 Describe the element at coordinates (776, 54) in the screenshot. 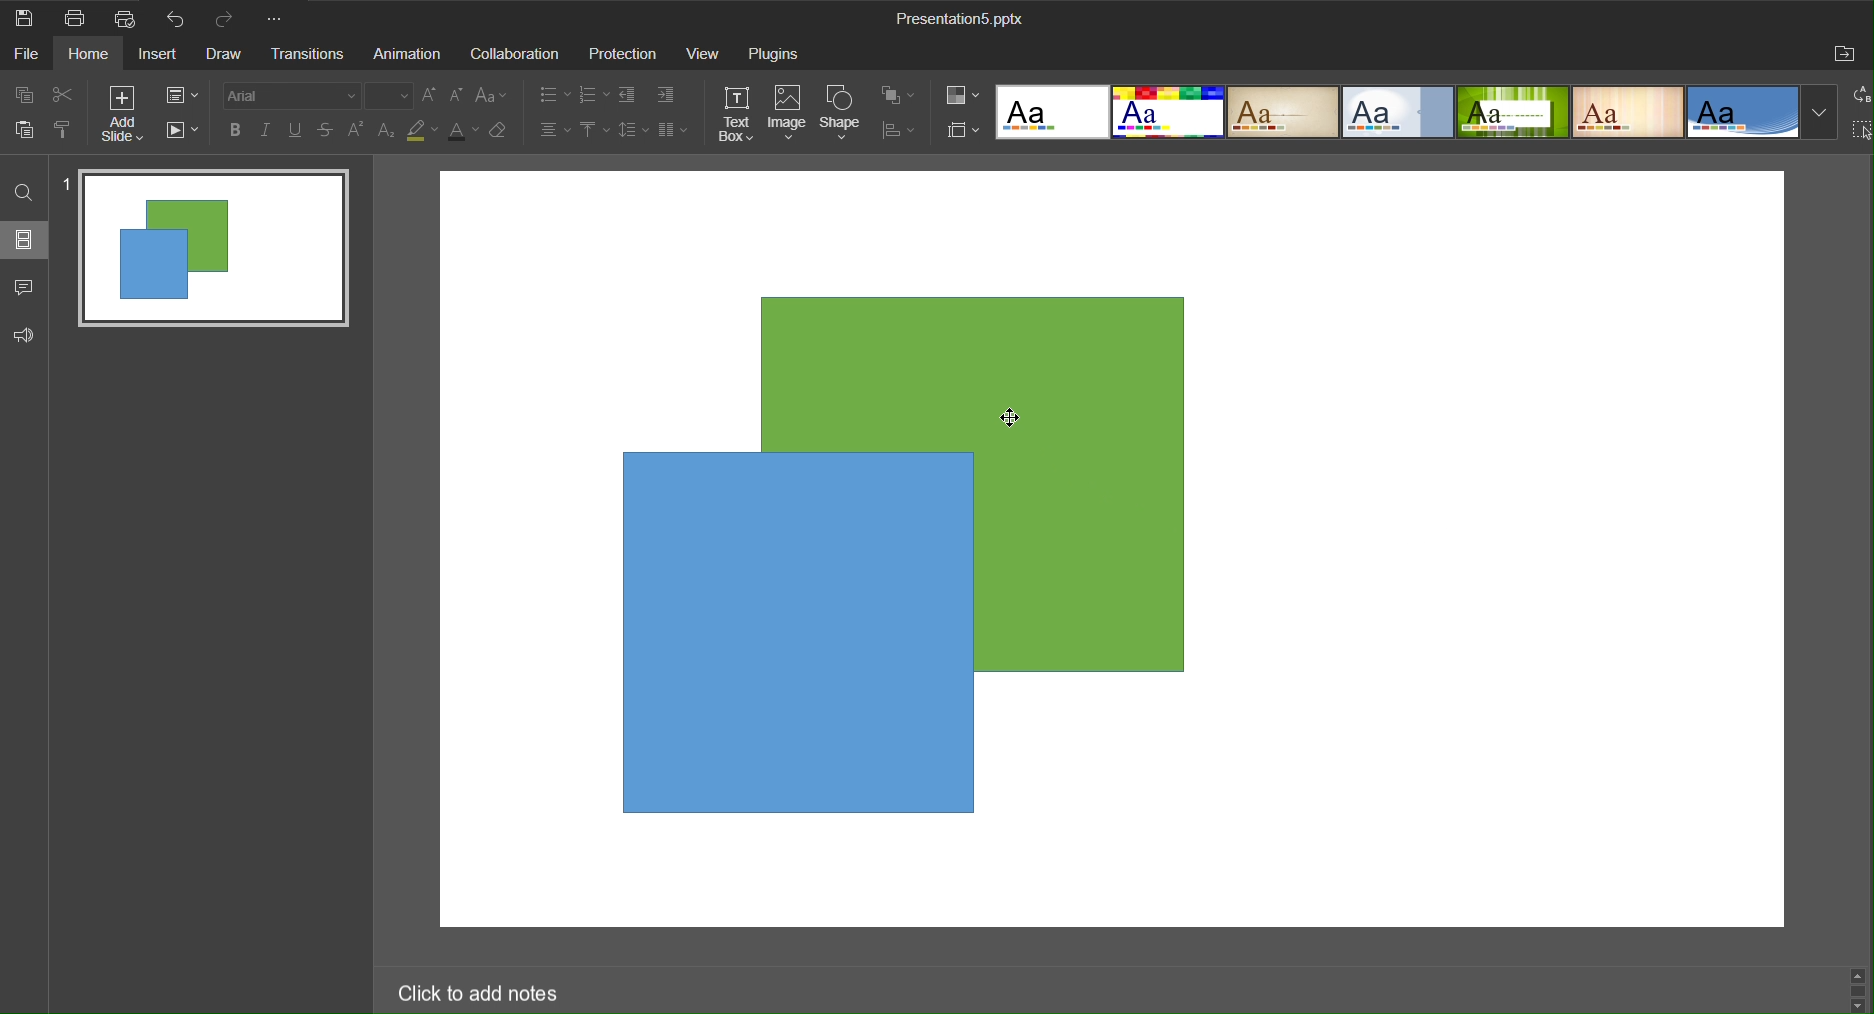

I see `Plugins` at that location.